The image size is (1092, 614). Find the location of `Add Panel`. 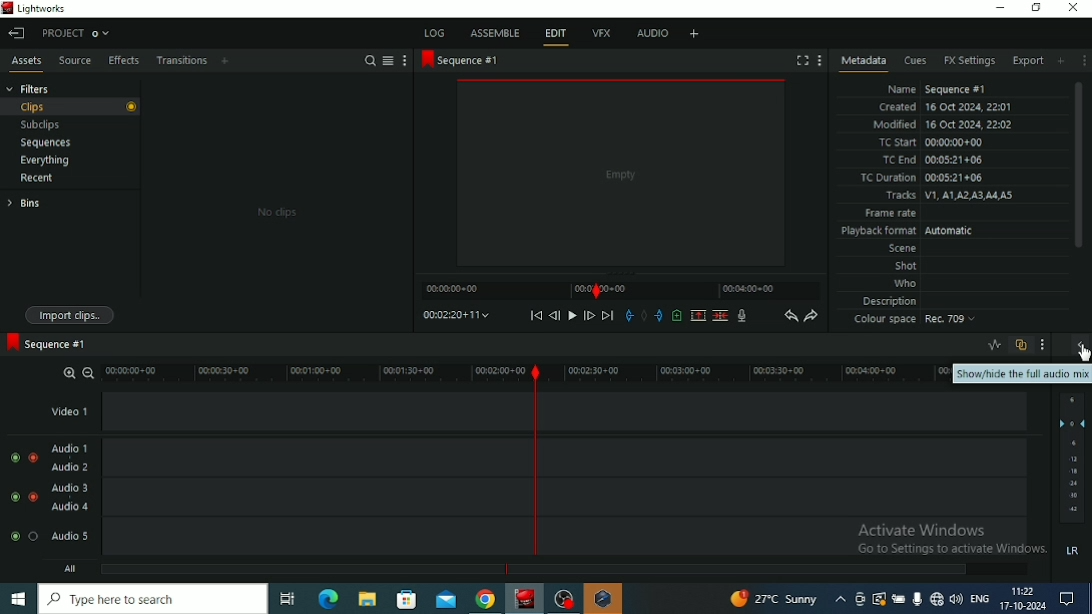

Add Panel is located at coordinates (226, 61).